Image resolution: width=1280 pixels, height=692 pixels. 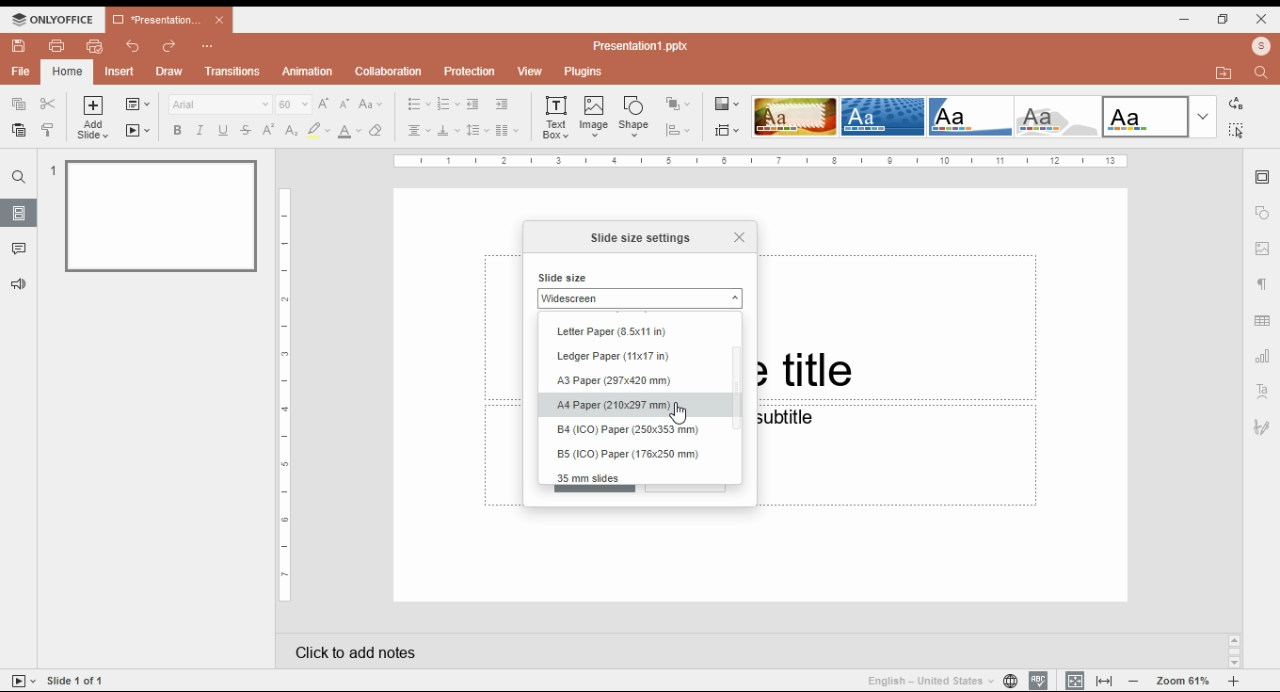 I want to click on A4 Paper (210x297 mm), so click(x=618, y=406).